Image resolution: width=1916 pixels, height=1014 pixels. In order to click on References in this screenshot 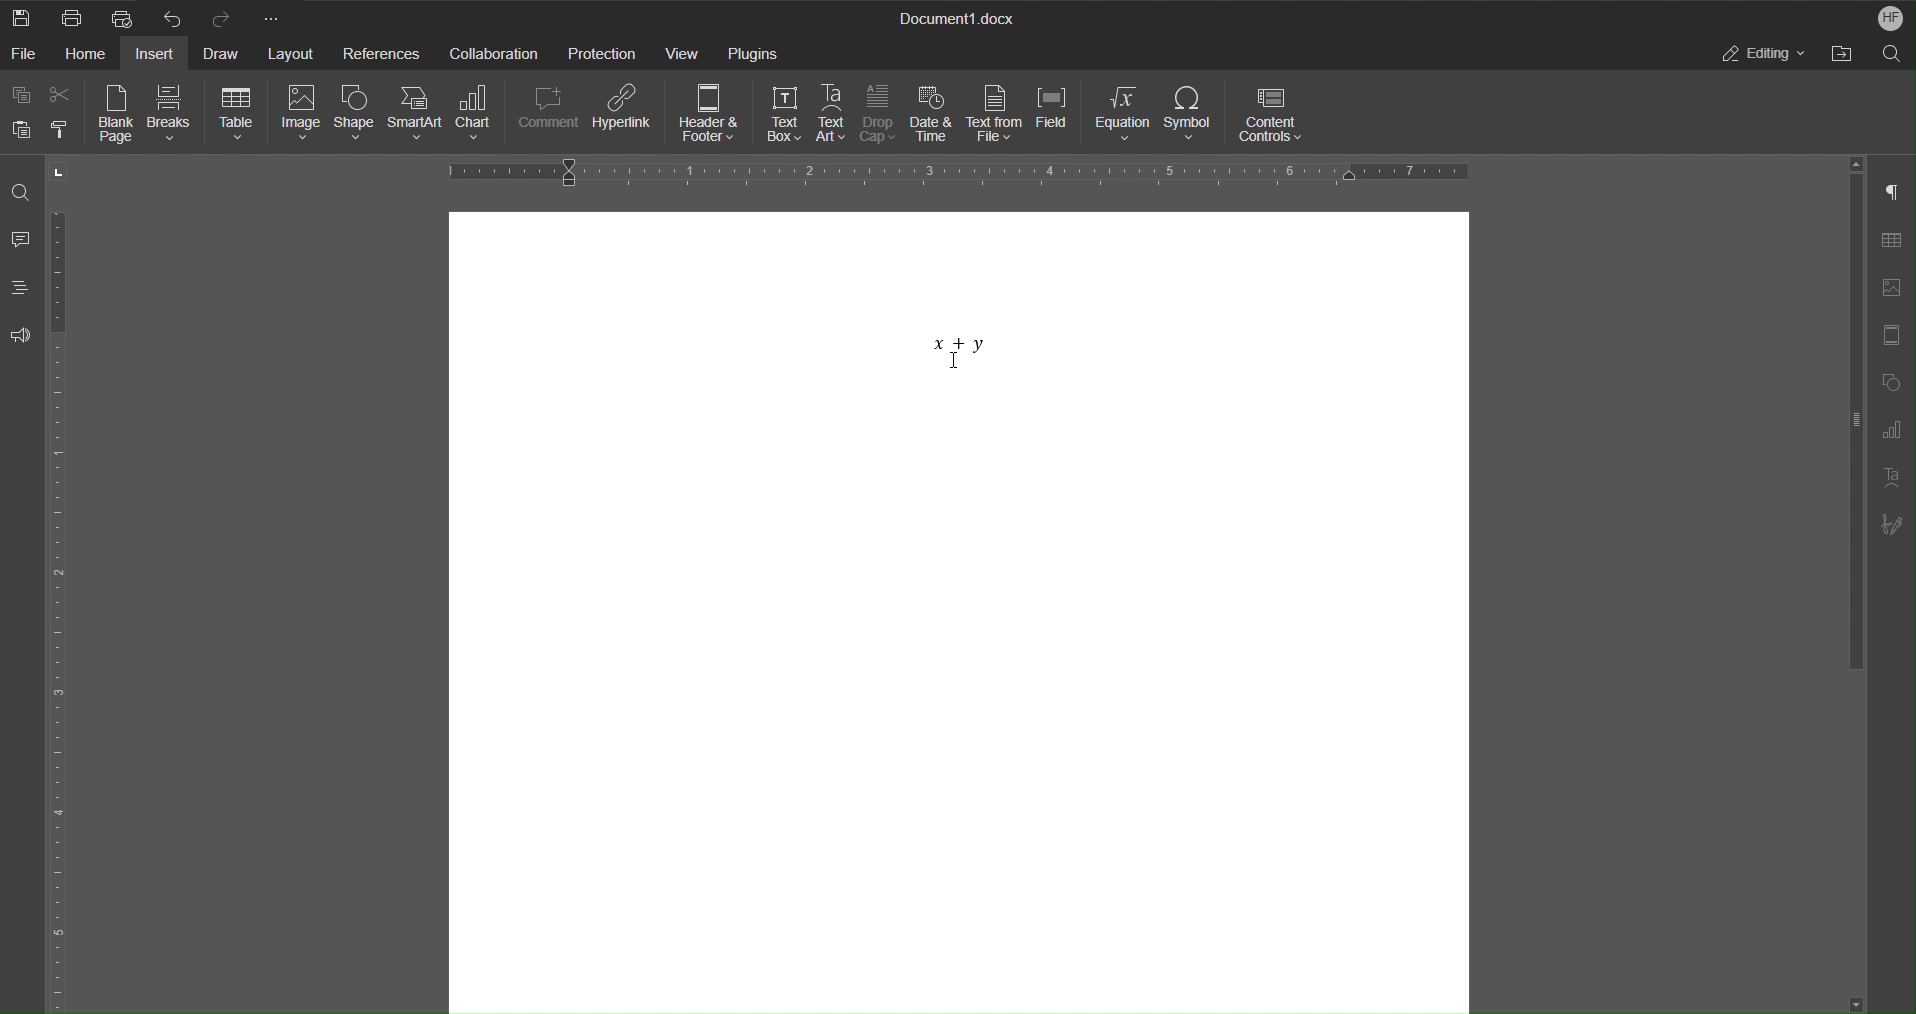, I will do `click(383, 52)`.